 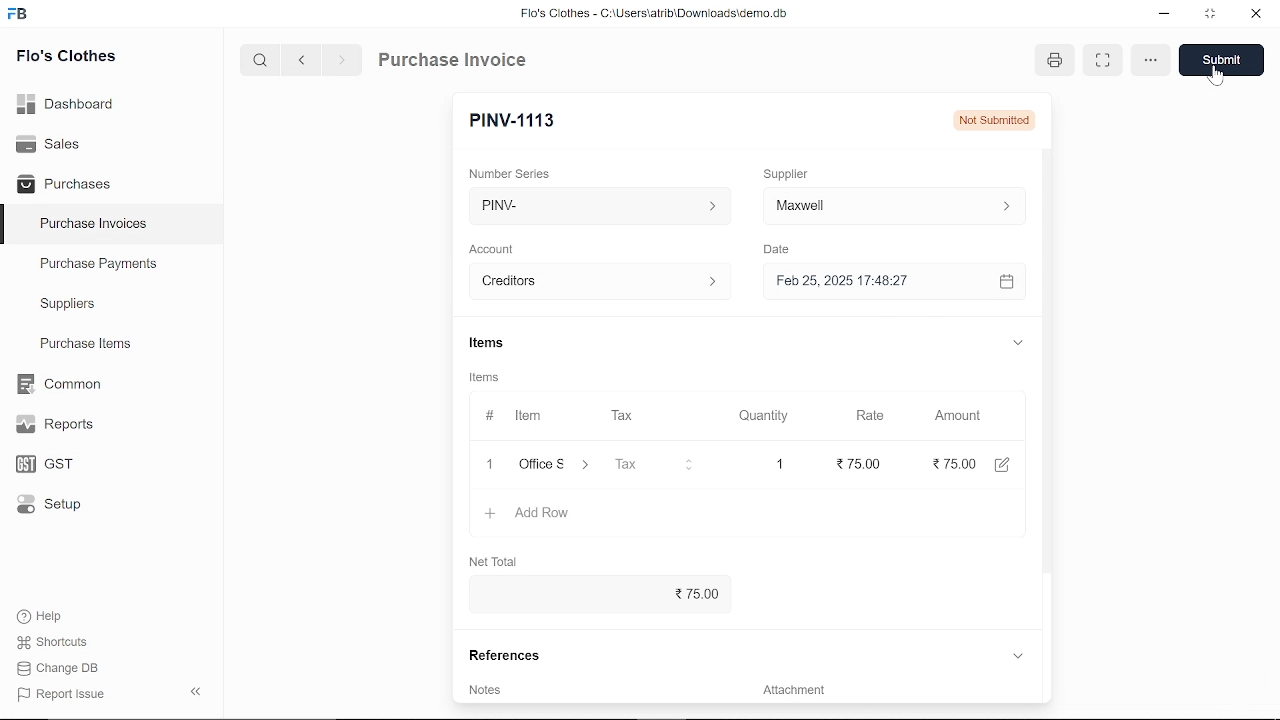 I want to click on ‘Attachment, so click(x=792, y=693).